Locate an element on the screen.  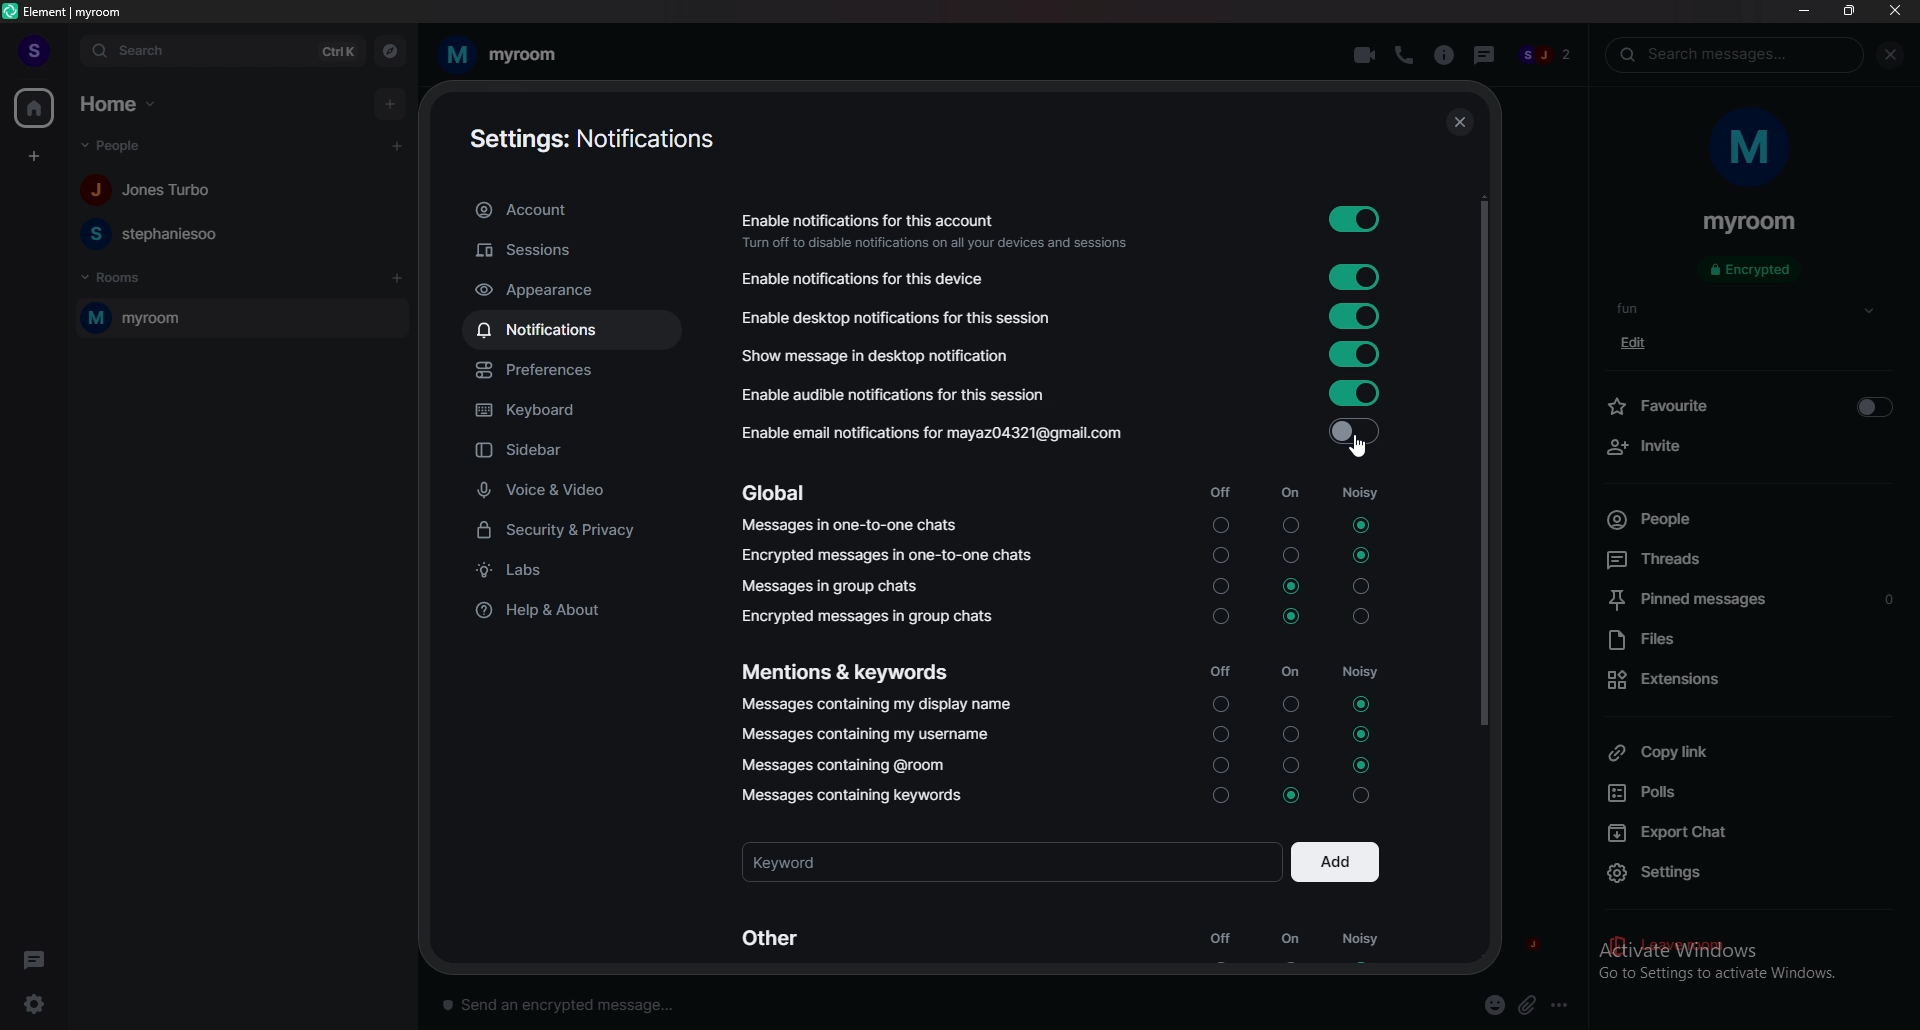
show message in desktop notification is located at coordinates (1061, 354).